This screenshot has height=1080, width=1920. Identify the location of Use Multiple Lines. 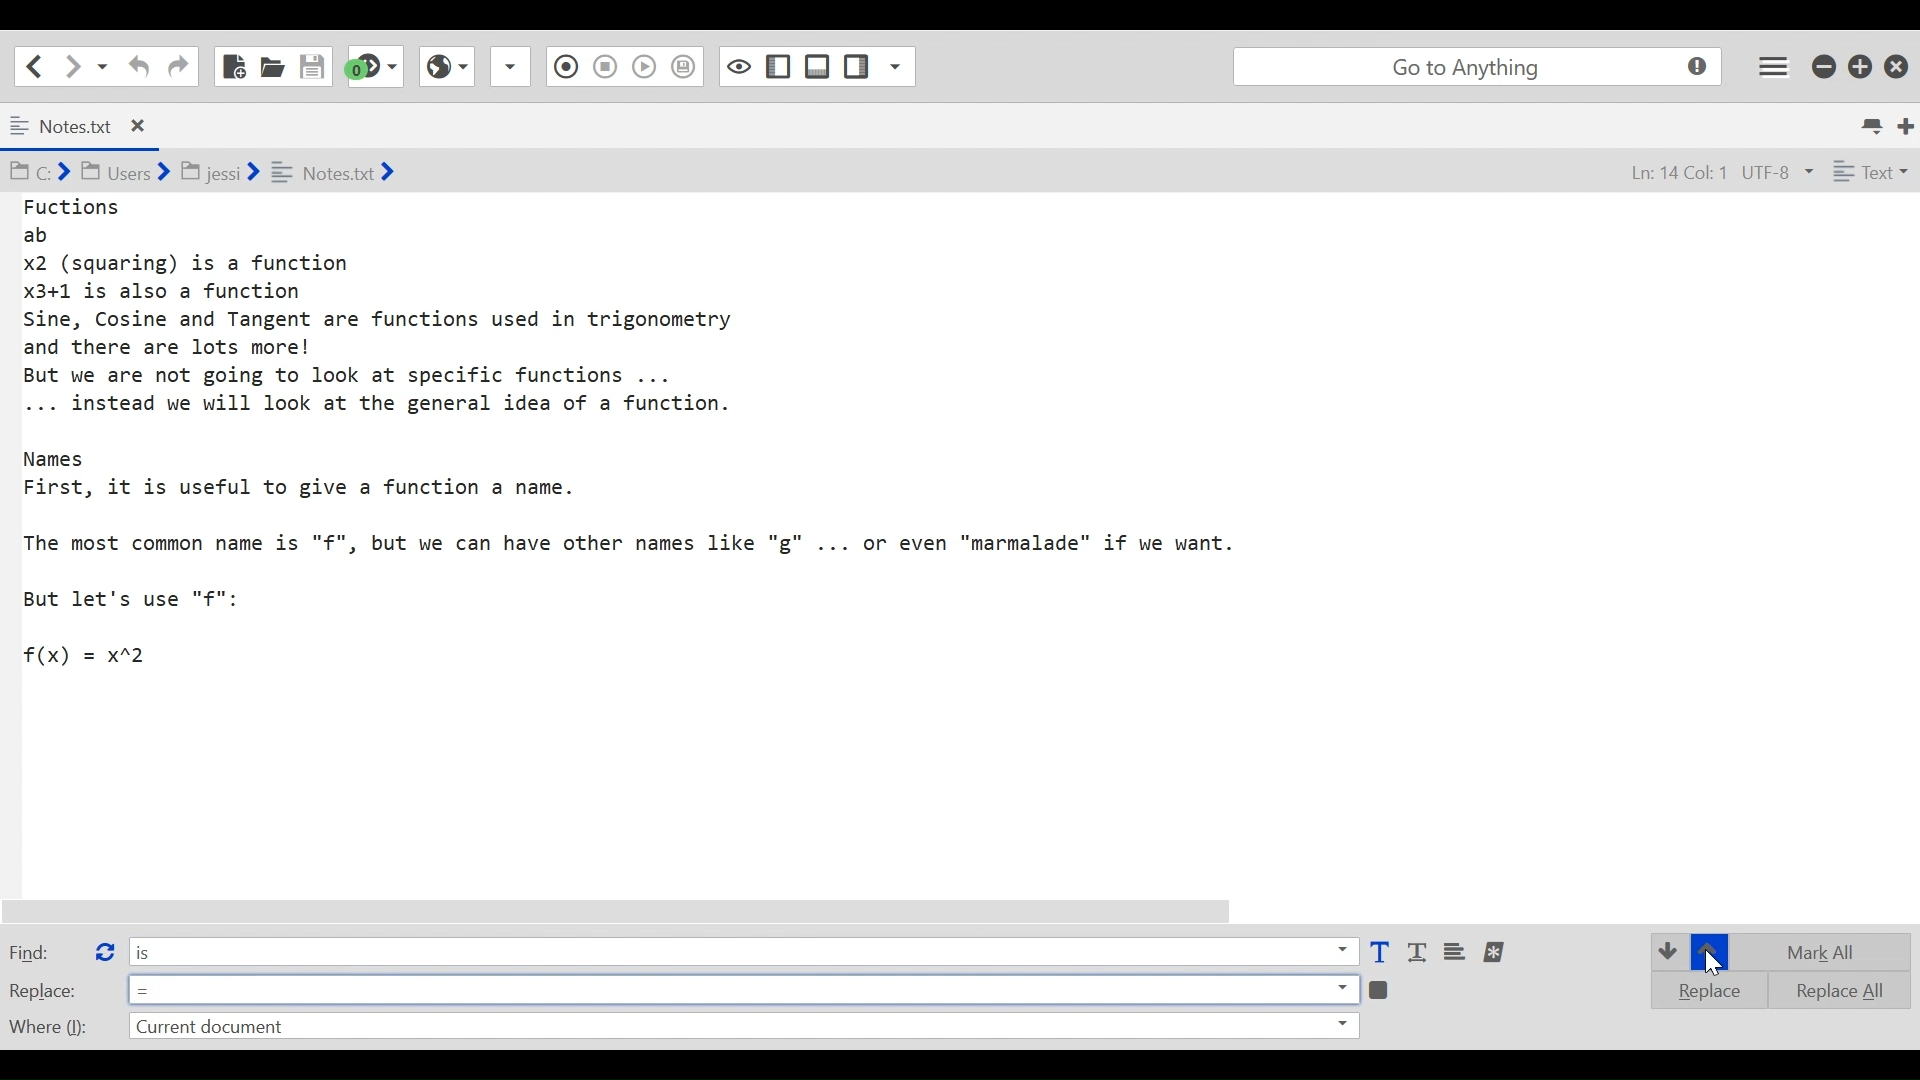
(1457, 953).